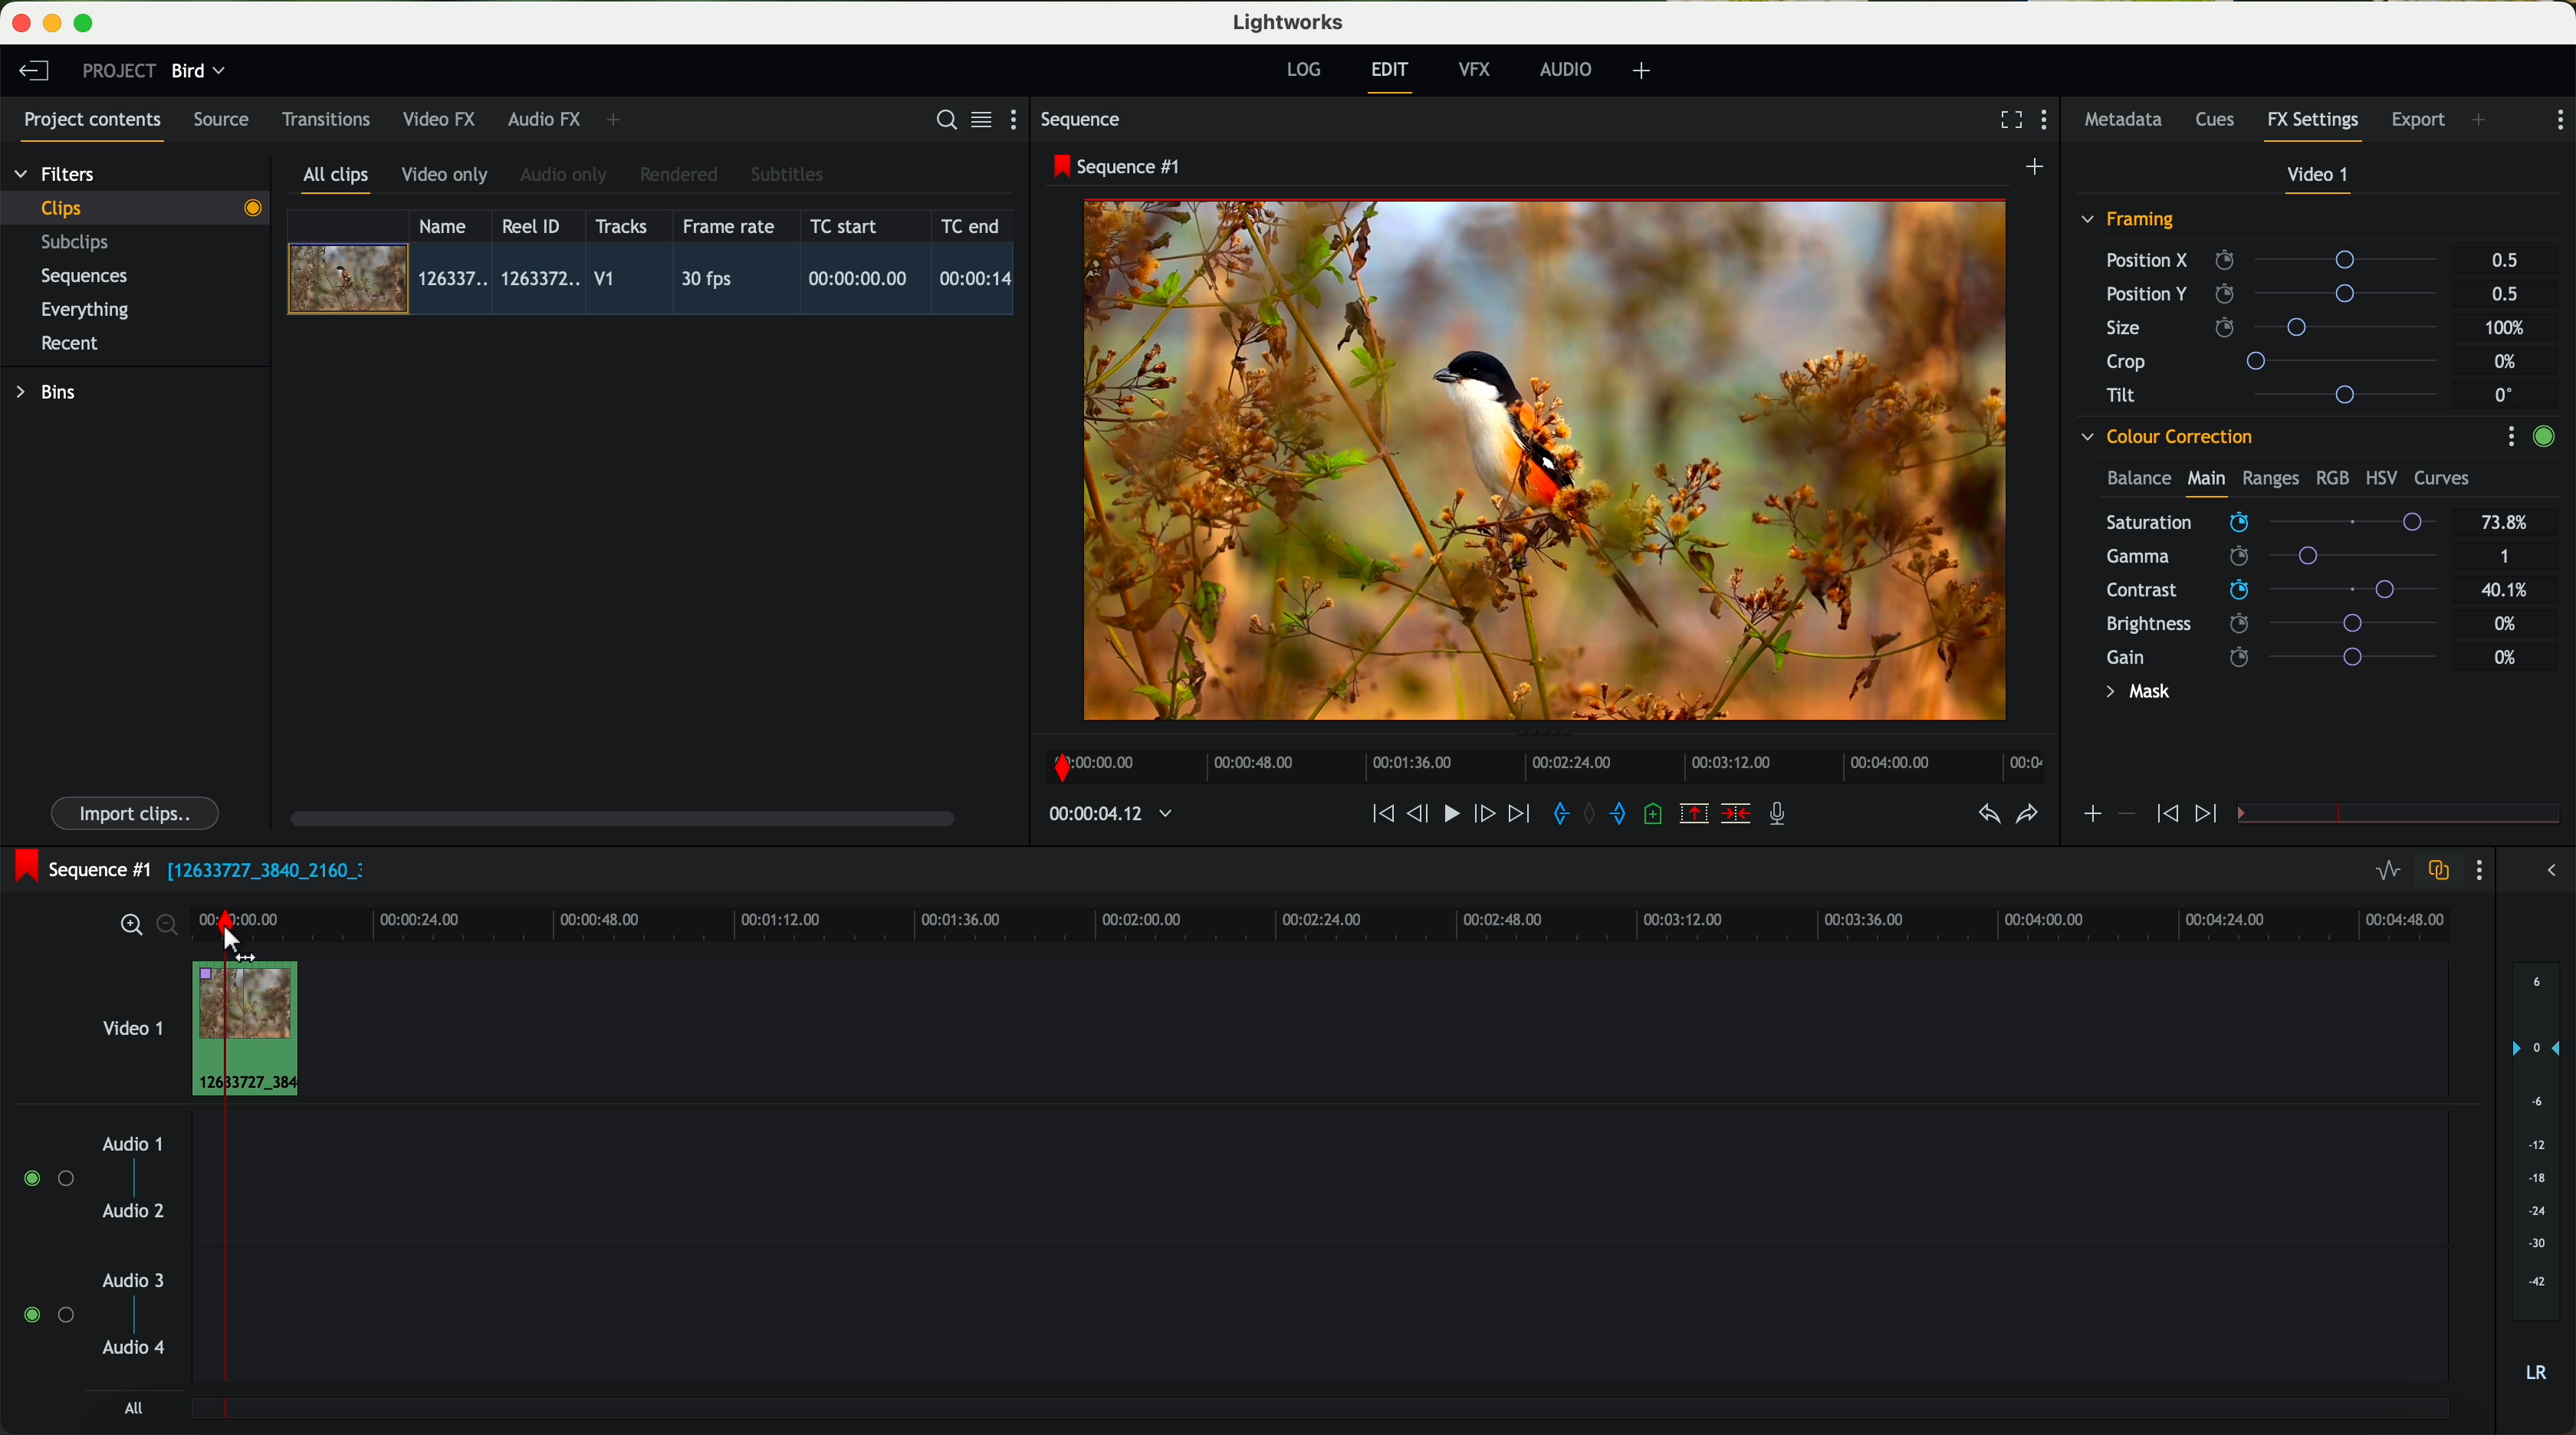  What do you see at coordinates (846, 225) in the screenshot?
I see `TC start` at bounding box center [846, 225].